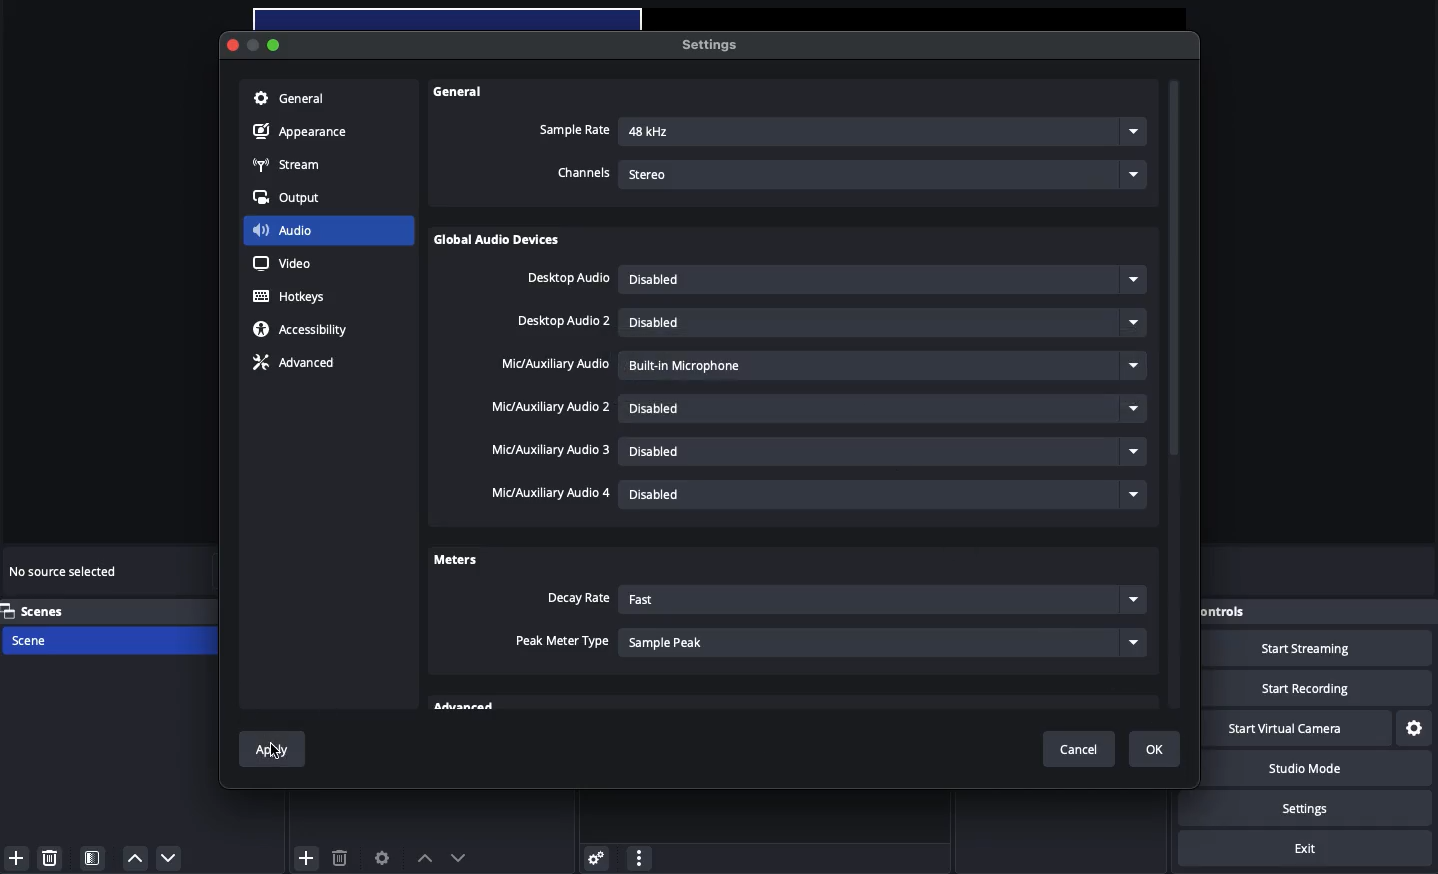  Describe the element at coordinates (1322, 808) in the screenshot. I see `Settings` at that location.